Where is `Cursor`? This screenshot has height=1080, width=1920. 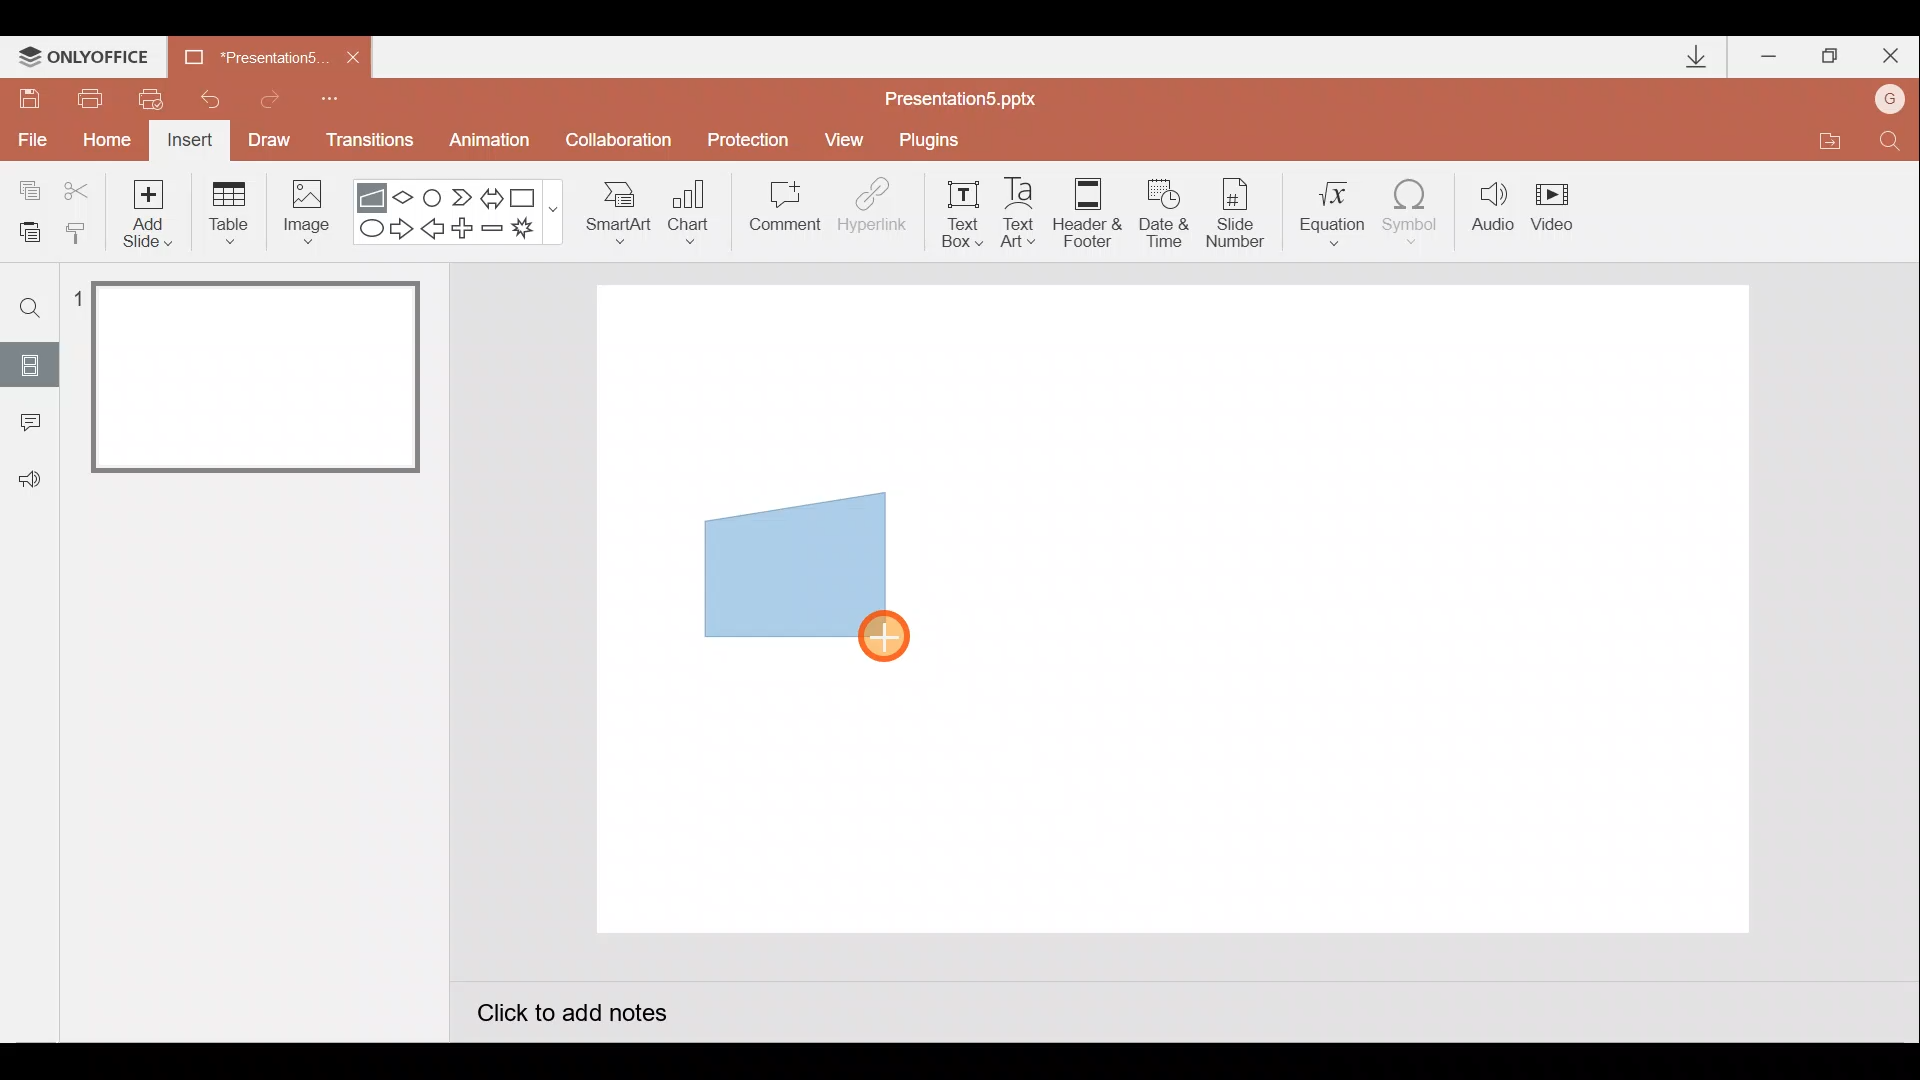
Cursor is located at coordinates (883, 633).